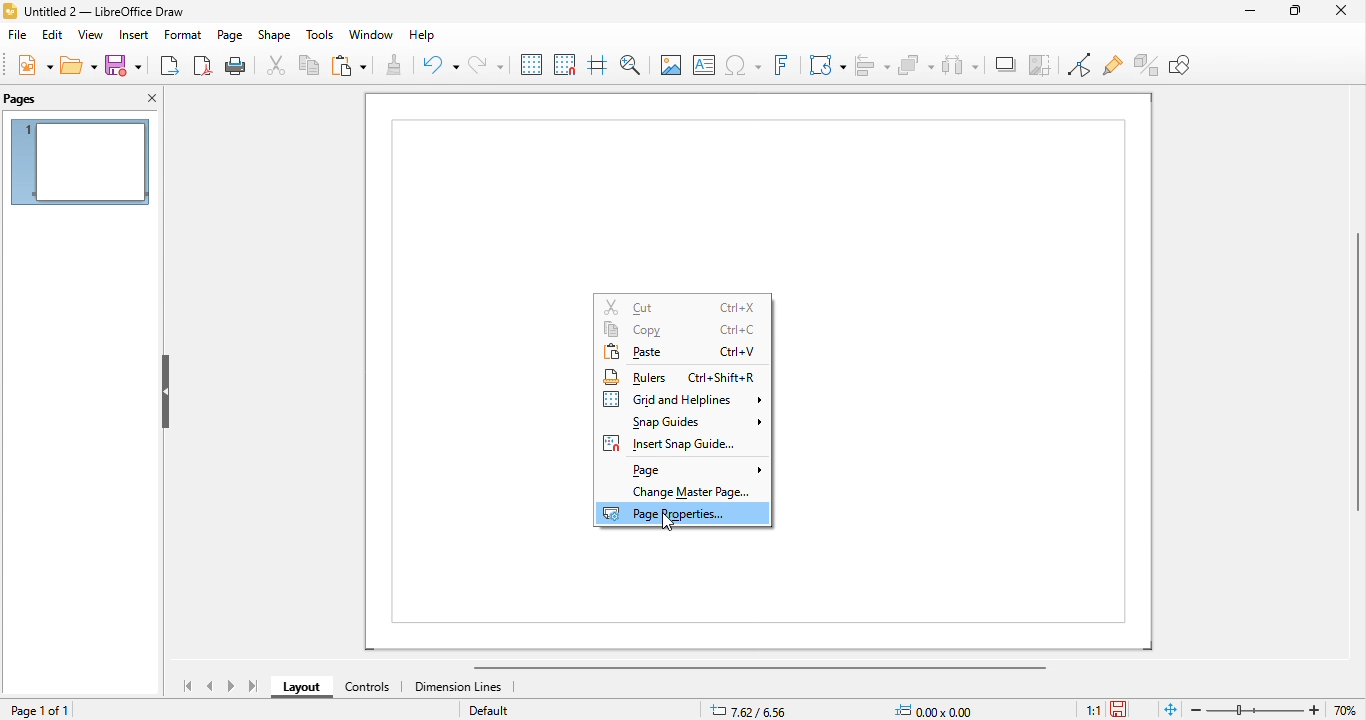  I want to click on rulers, so click(681, 375).